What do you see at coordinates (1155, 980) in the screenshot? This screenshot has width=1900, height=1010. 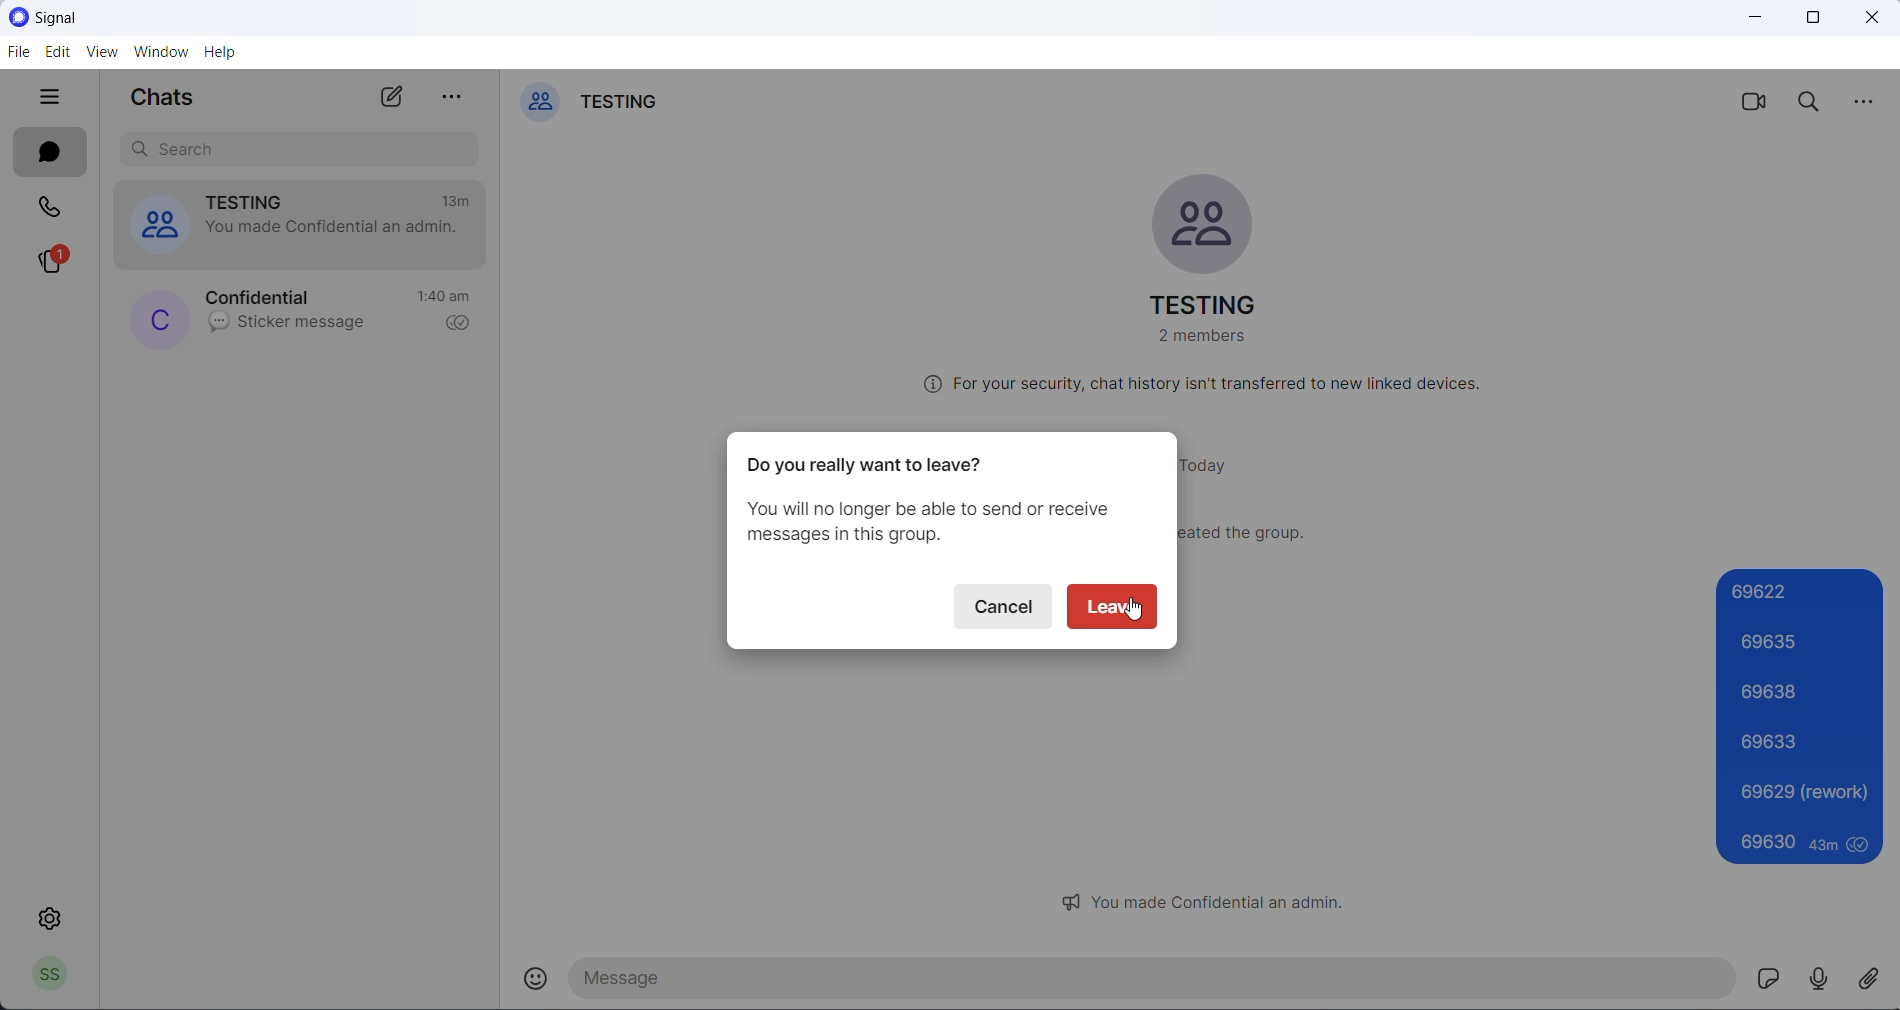 I see `message text area` at bounding box center [1155, 980].